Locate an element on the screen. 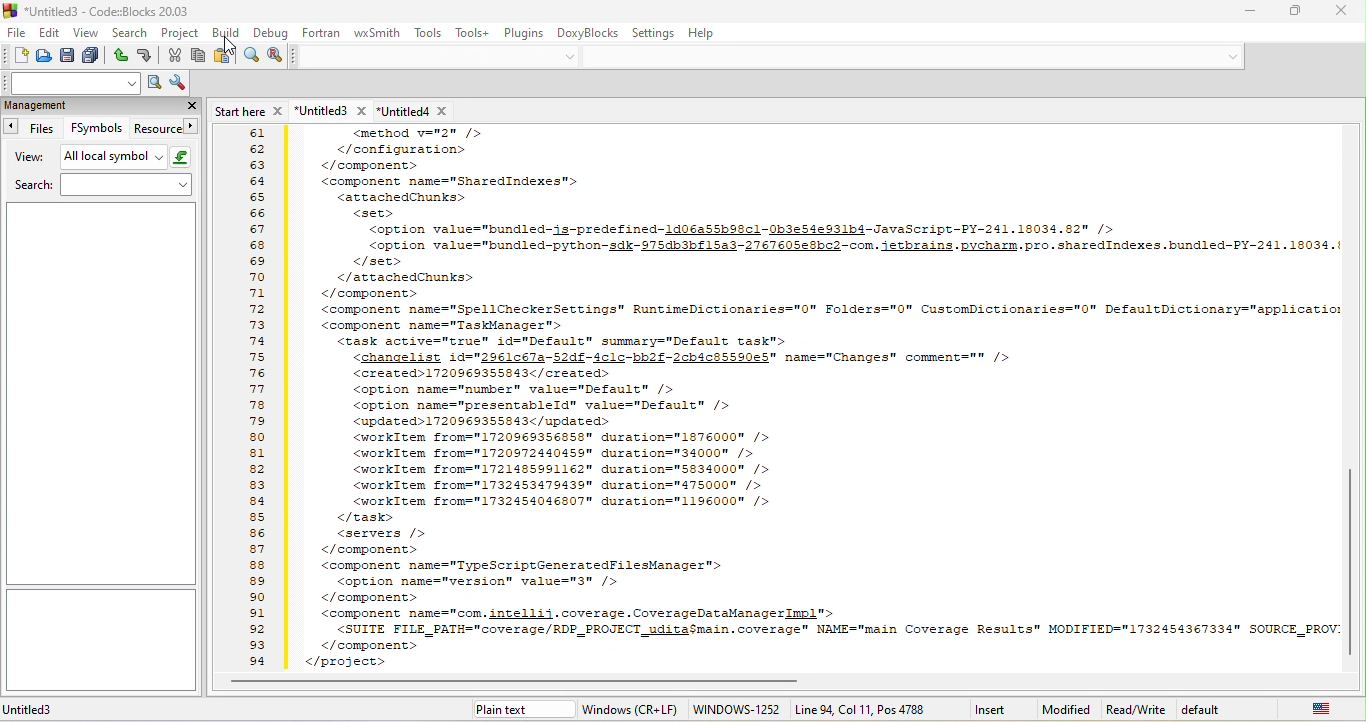 This screenshot has width=1366, height=722. resource is located at coordinates (167, 131).